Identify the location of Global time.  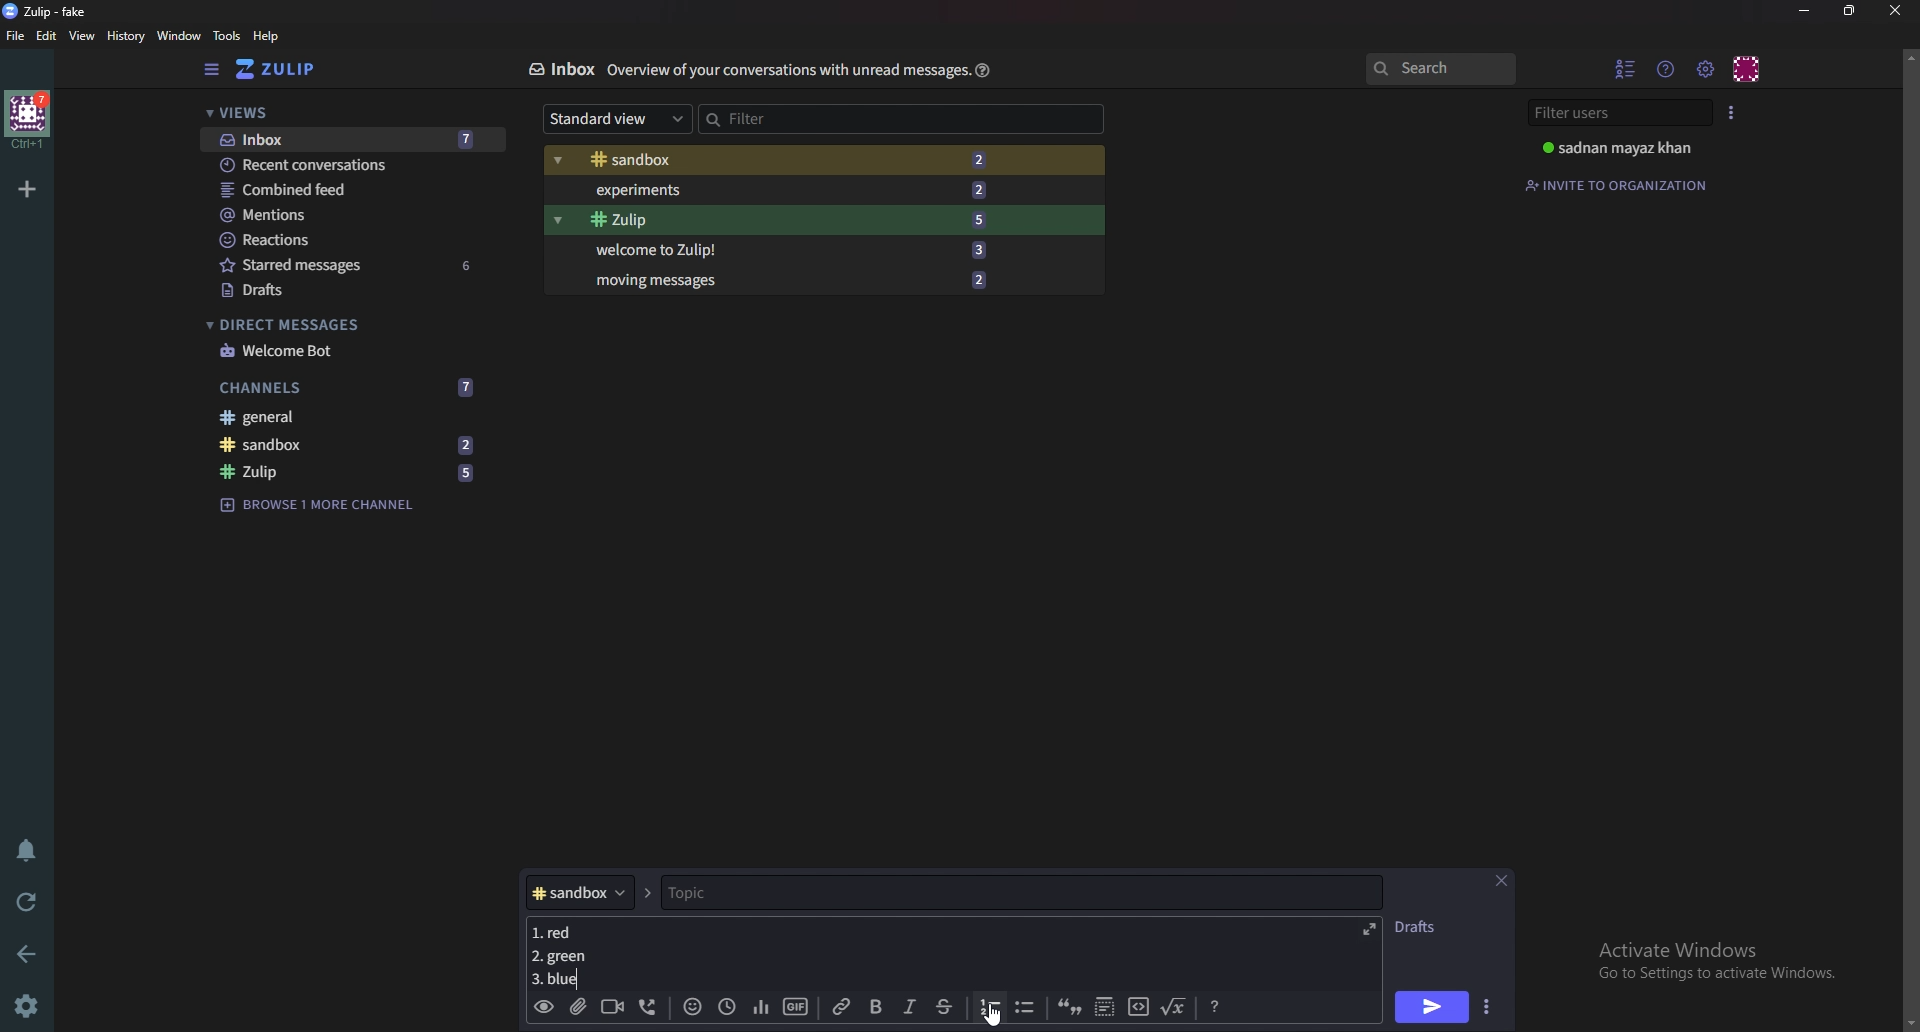
(725, 1005).